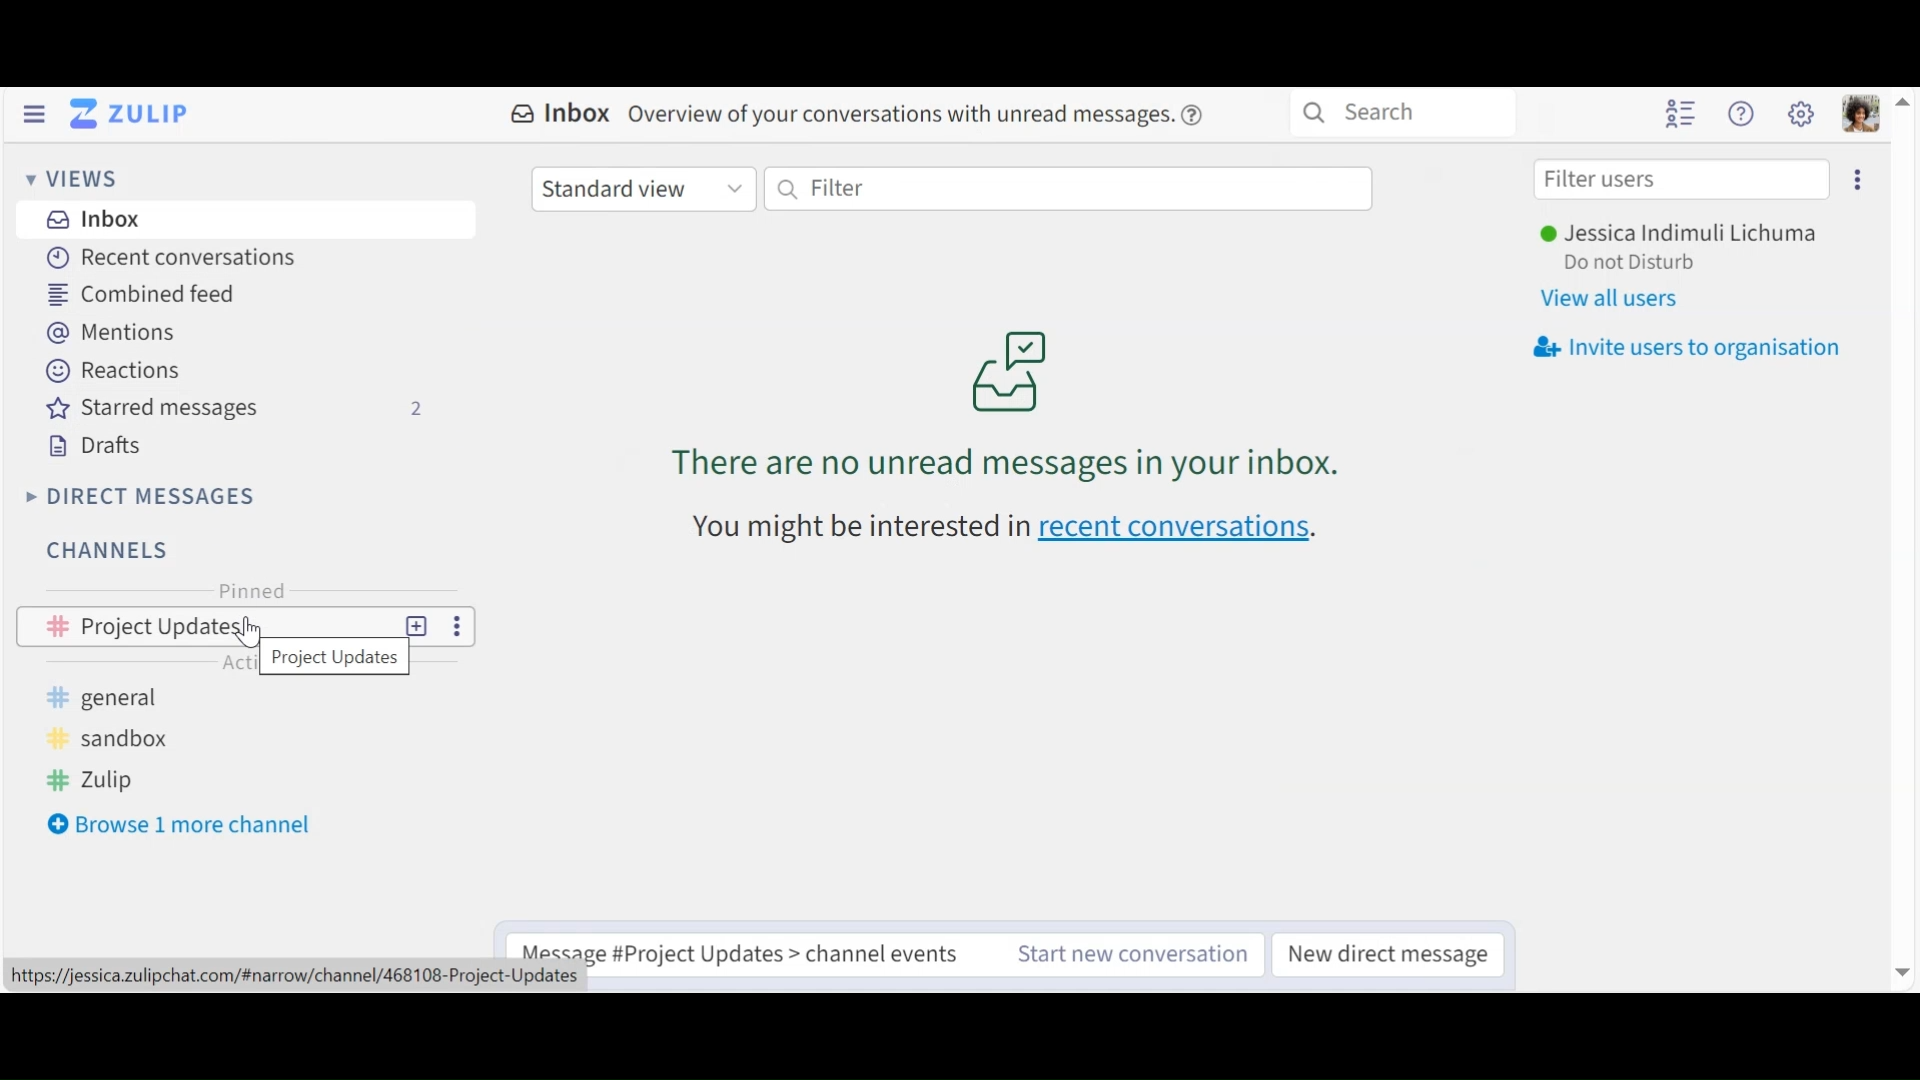 Image resolution: width=1920 pixels, height=1080 pixels. What do you see at coordinates (99, 447) in the screenshot?
I see `Drafts` at bounding box center [99, 447].